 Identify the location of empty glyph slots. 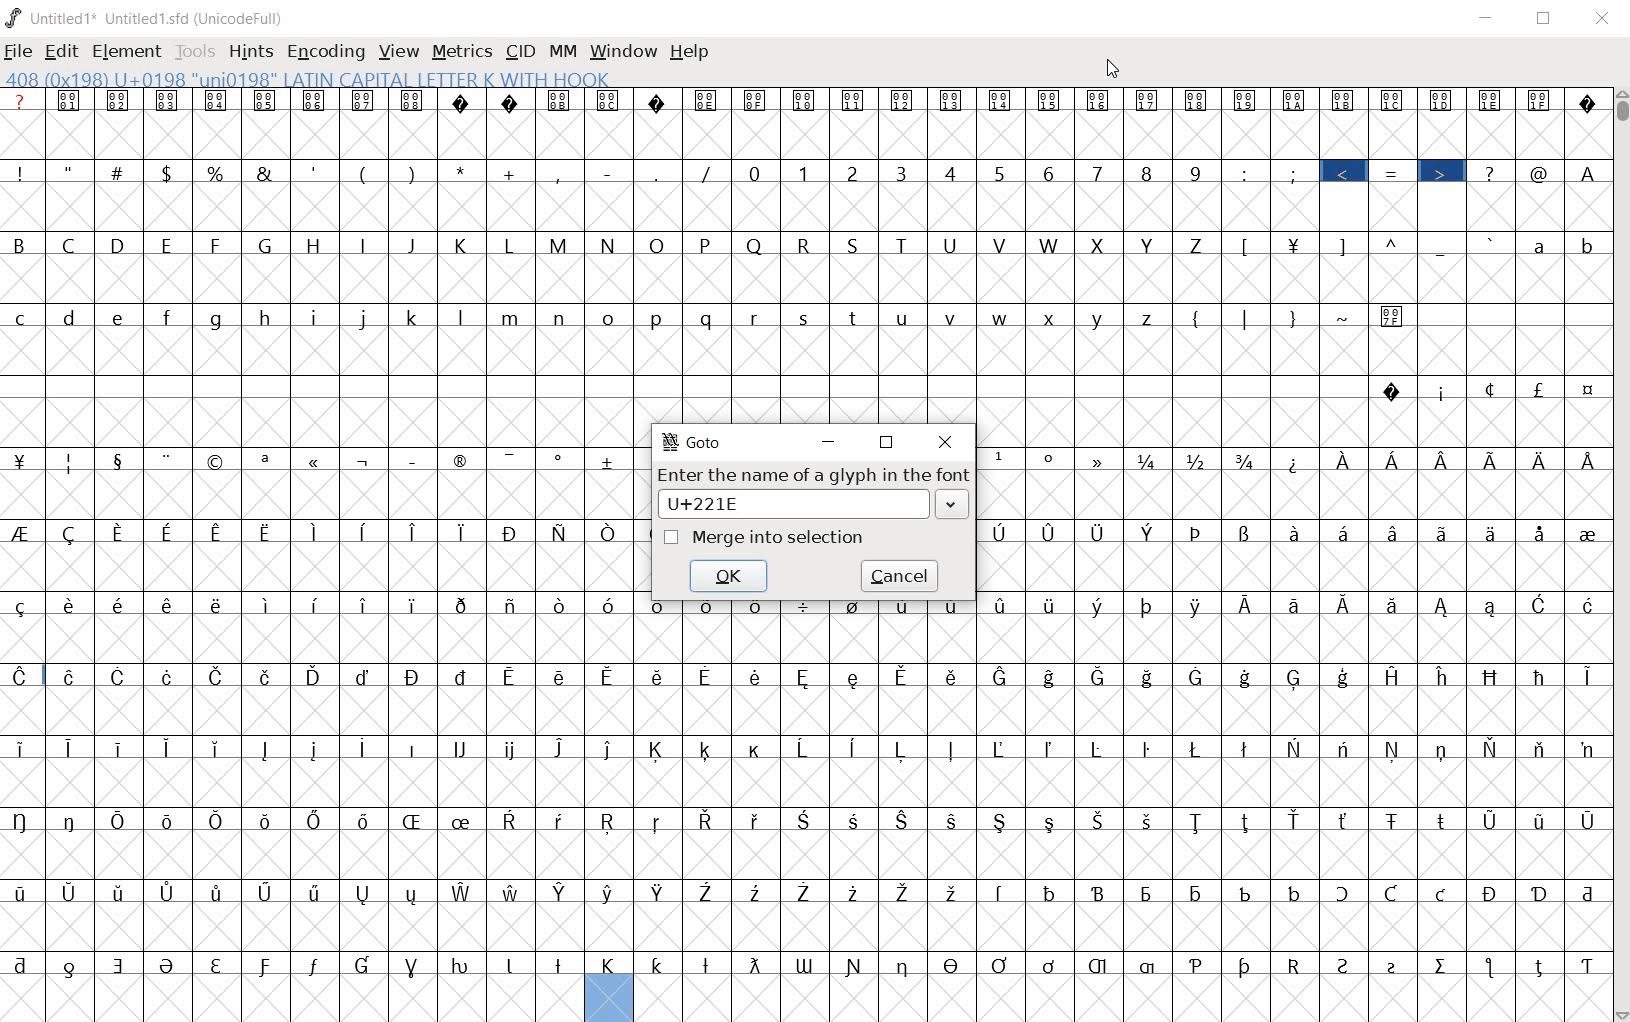
(1294, 566).